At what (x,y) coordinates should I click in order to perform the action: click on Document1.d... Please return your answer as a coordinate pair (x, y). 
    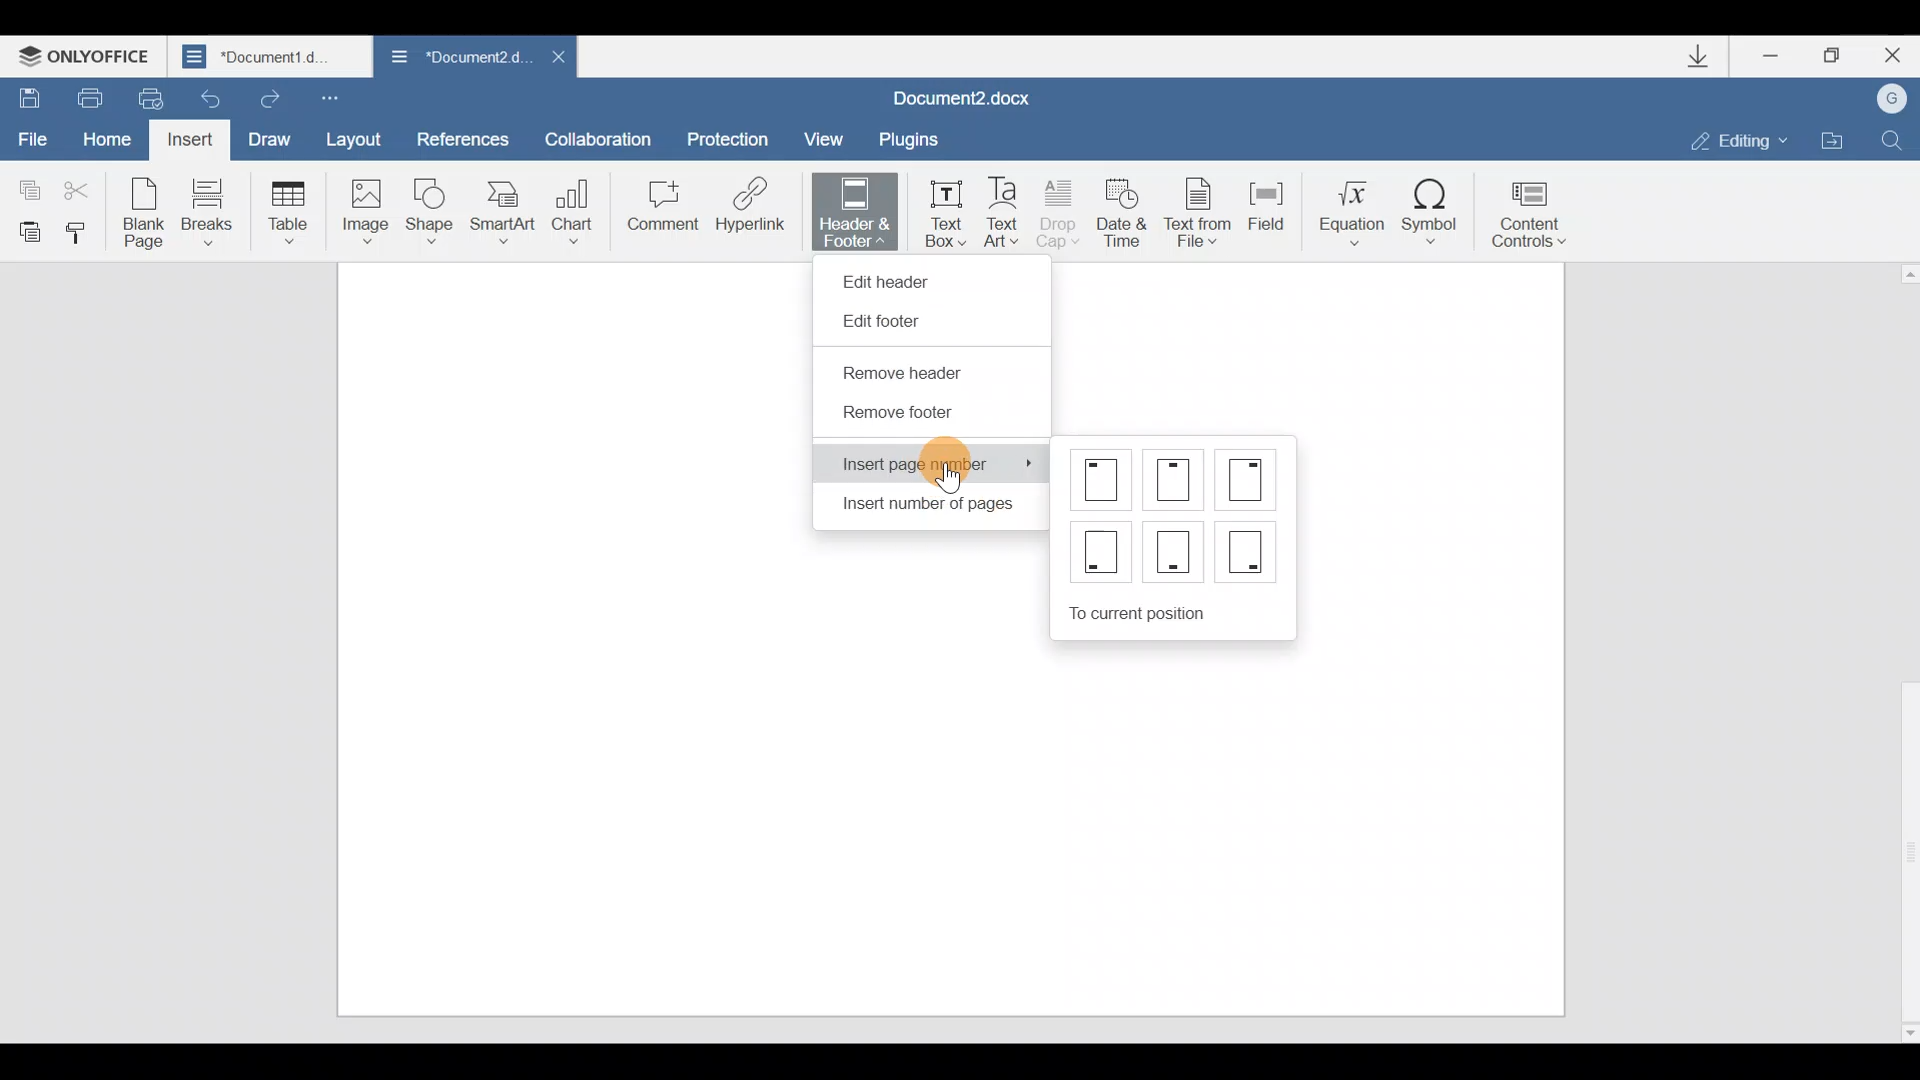
    Looking at the image, I should click on (271, 57).